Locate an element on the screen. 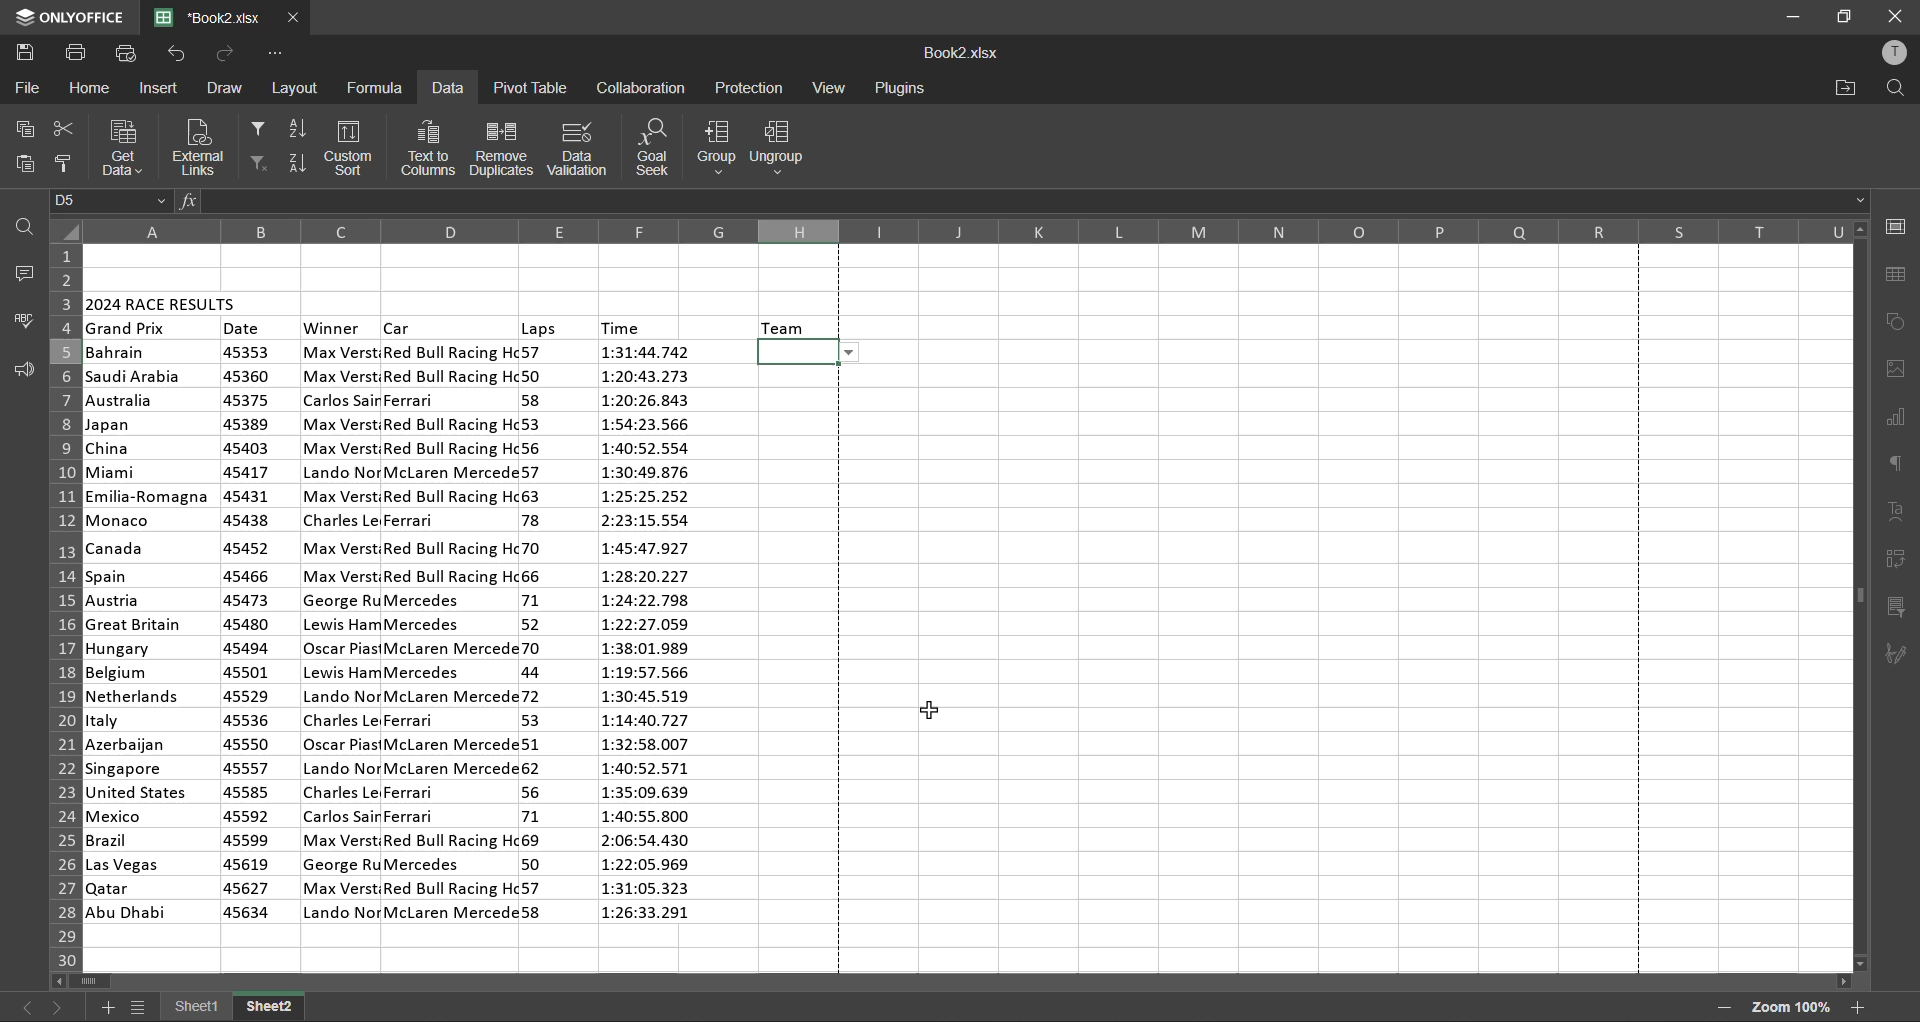 This screenshot has height=1022, width=1920. remove duplicates is located at coordinates (501, 148).